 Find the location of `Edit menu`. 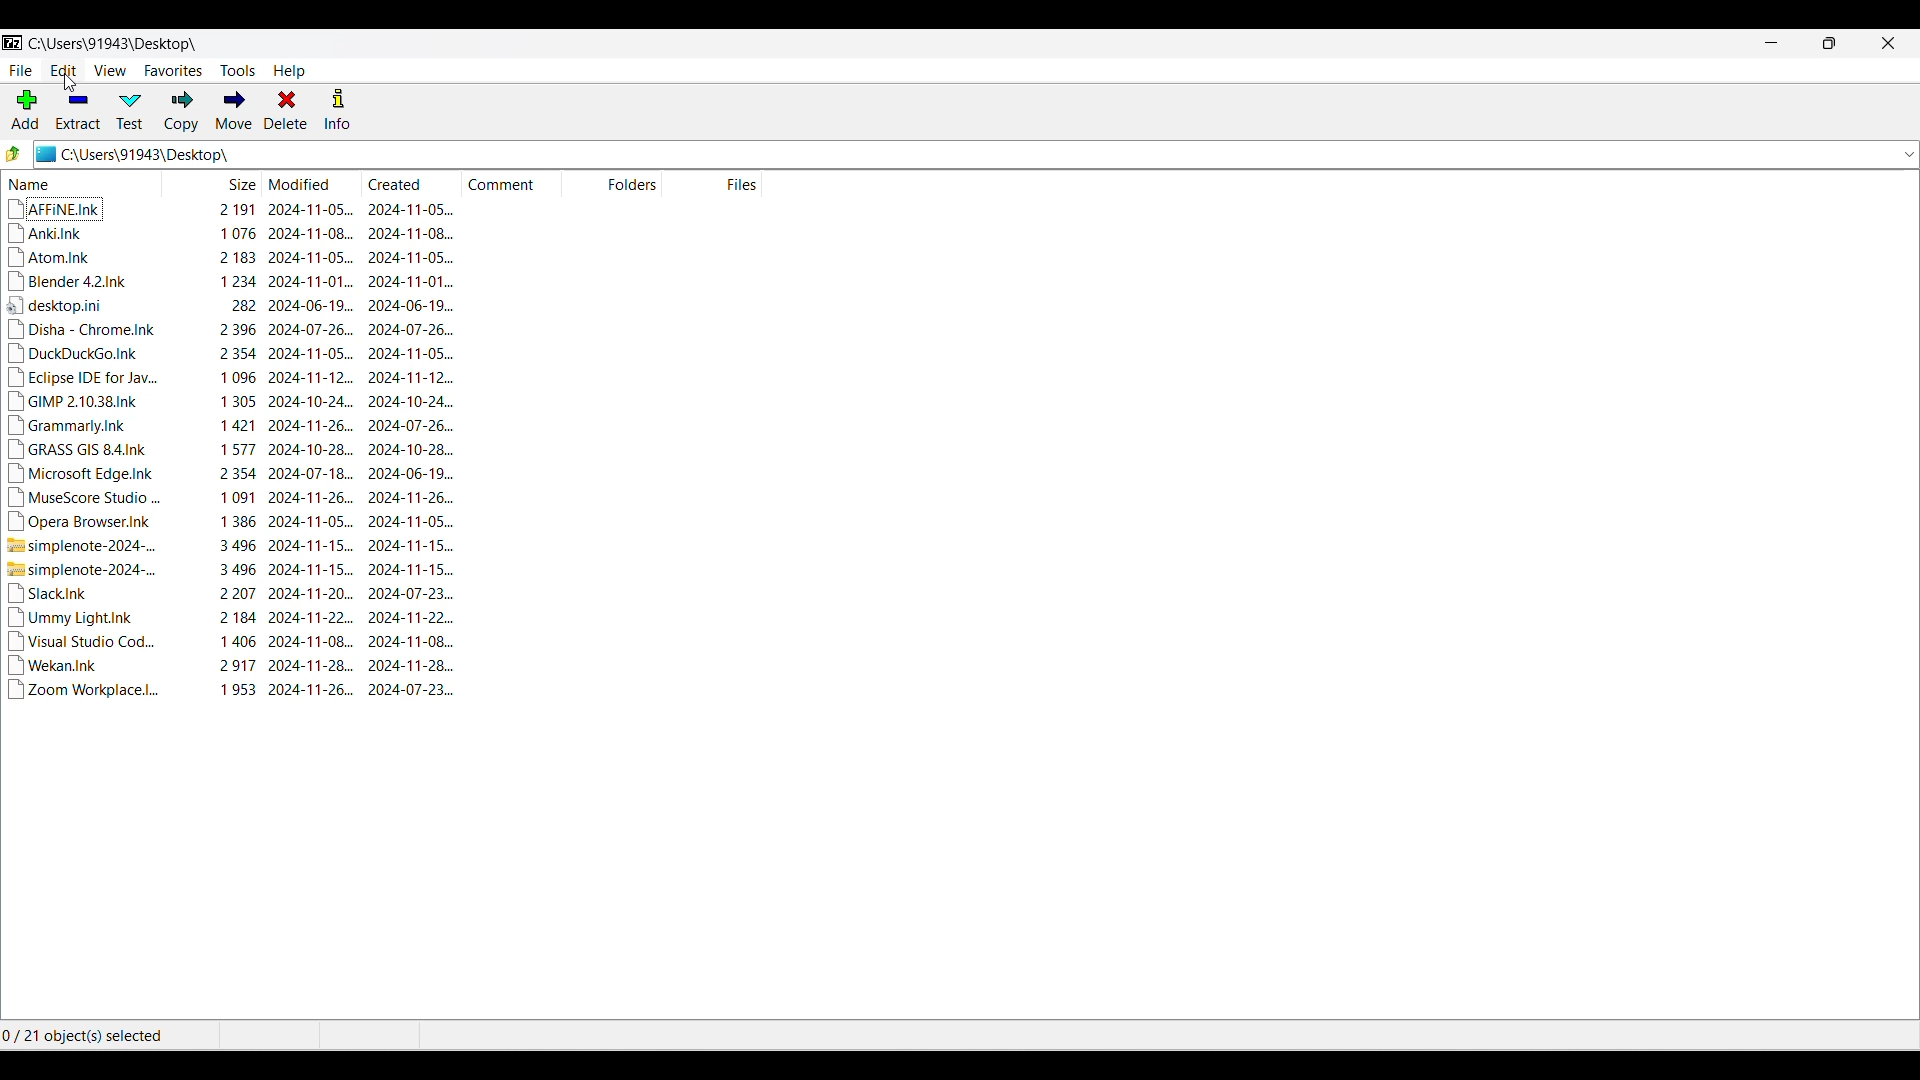

Edit menu is located at coordinates (64, 71).